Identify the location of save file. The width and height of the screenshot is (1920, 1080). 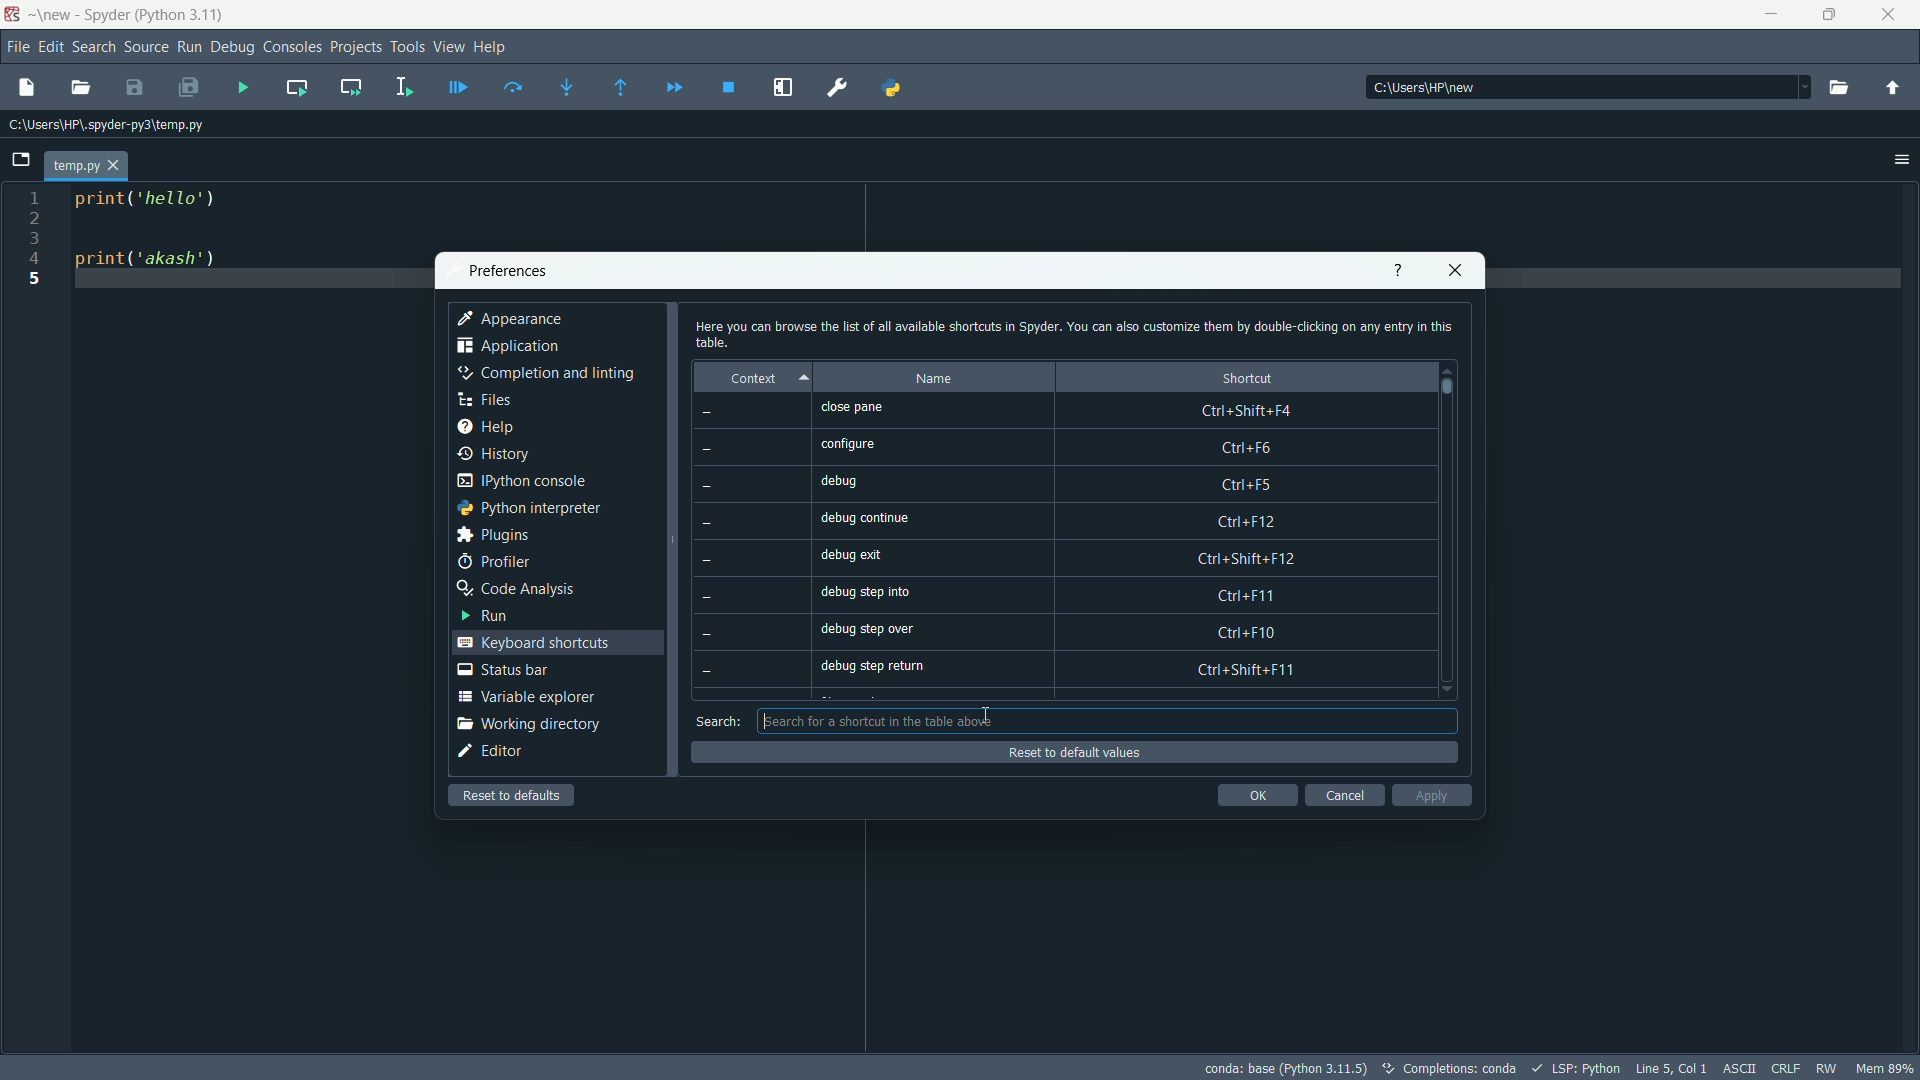
(135, 89).